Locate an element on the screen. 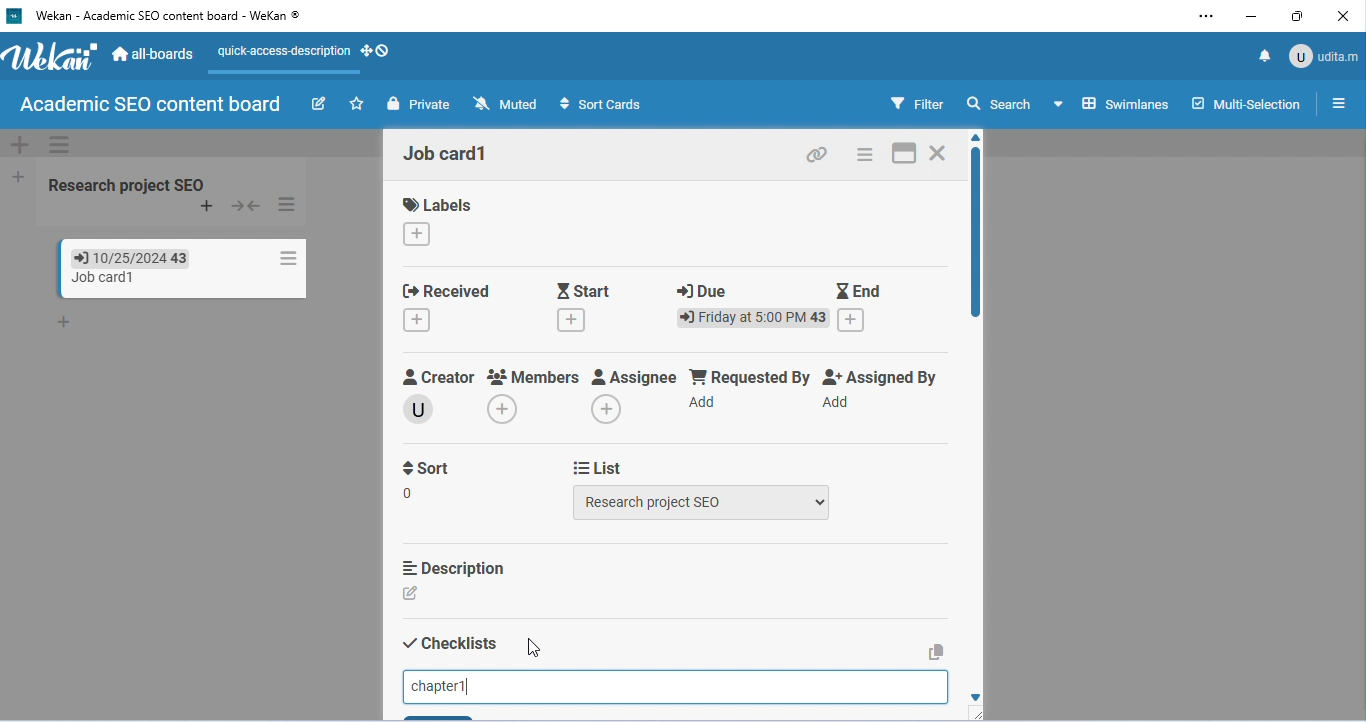 This screenshot has height=722, width=1366. maximize is located at coordinates (1297, 16).